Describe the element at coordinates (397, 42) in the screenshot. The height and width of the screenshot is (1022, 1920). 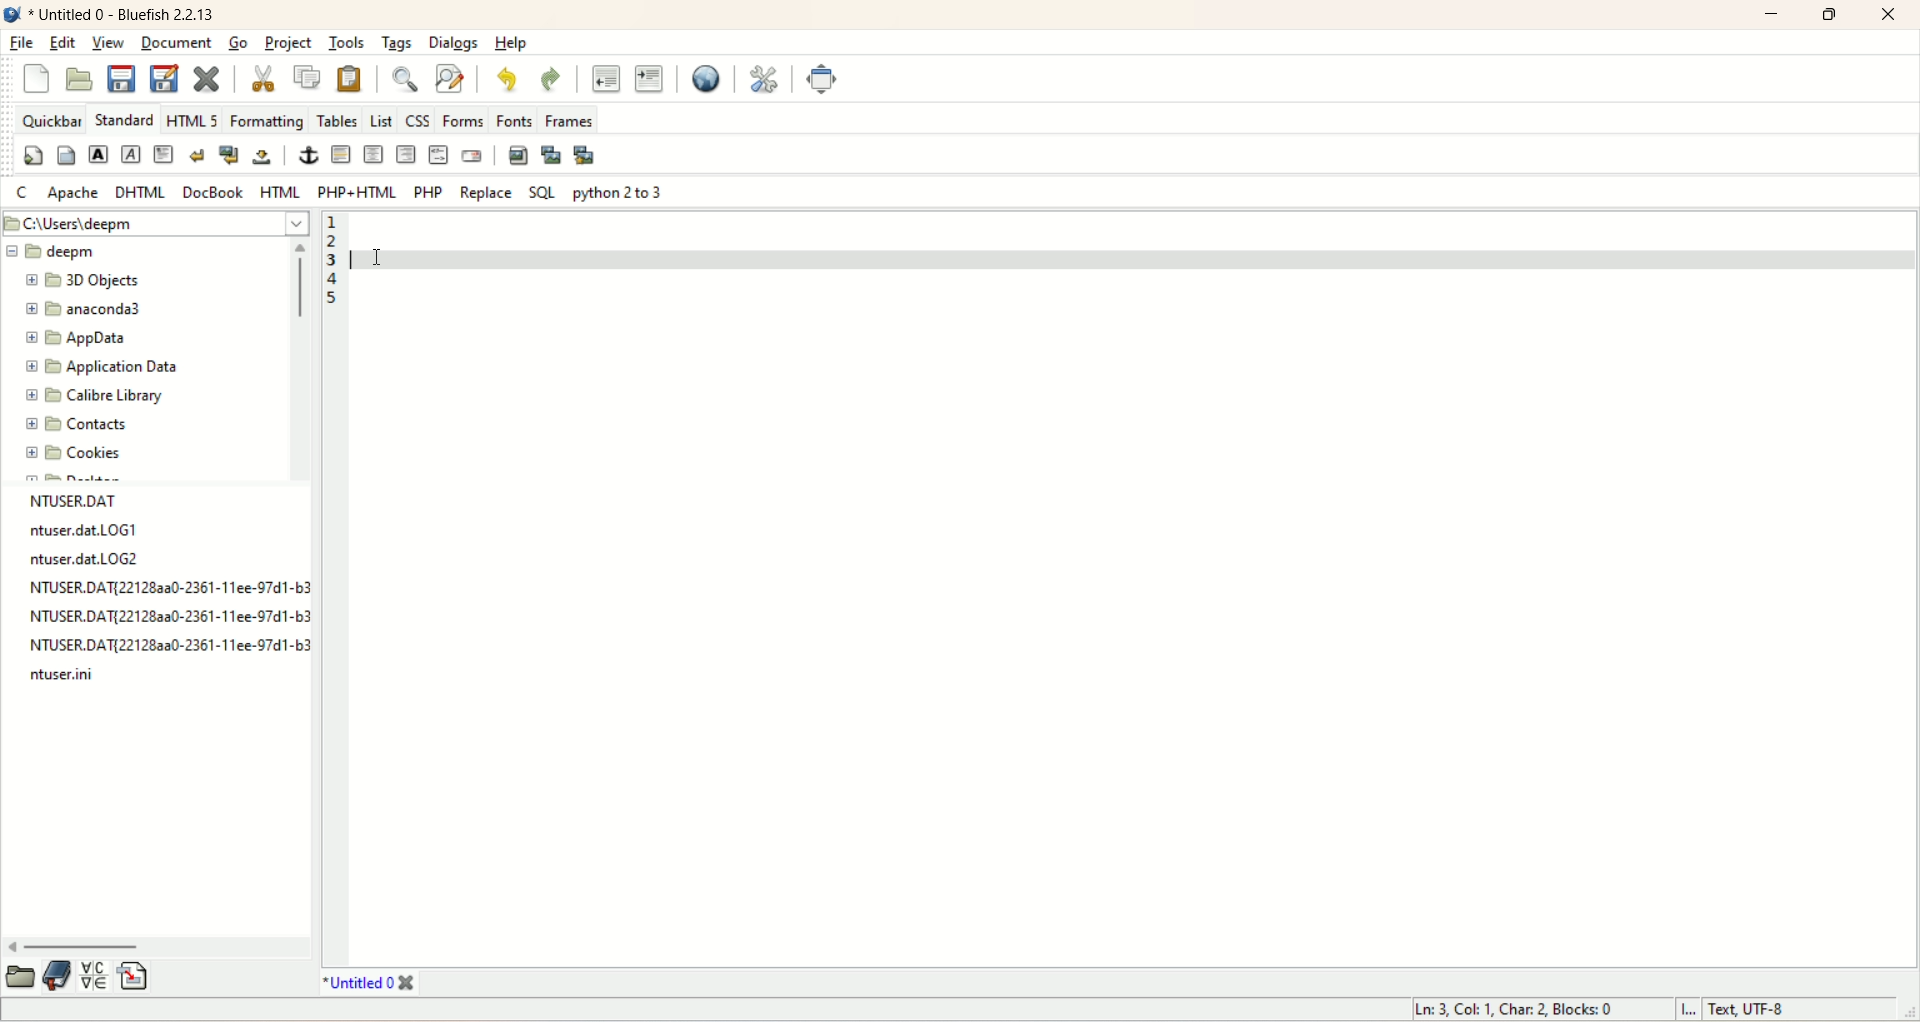
I see `tags` at that location.